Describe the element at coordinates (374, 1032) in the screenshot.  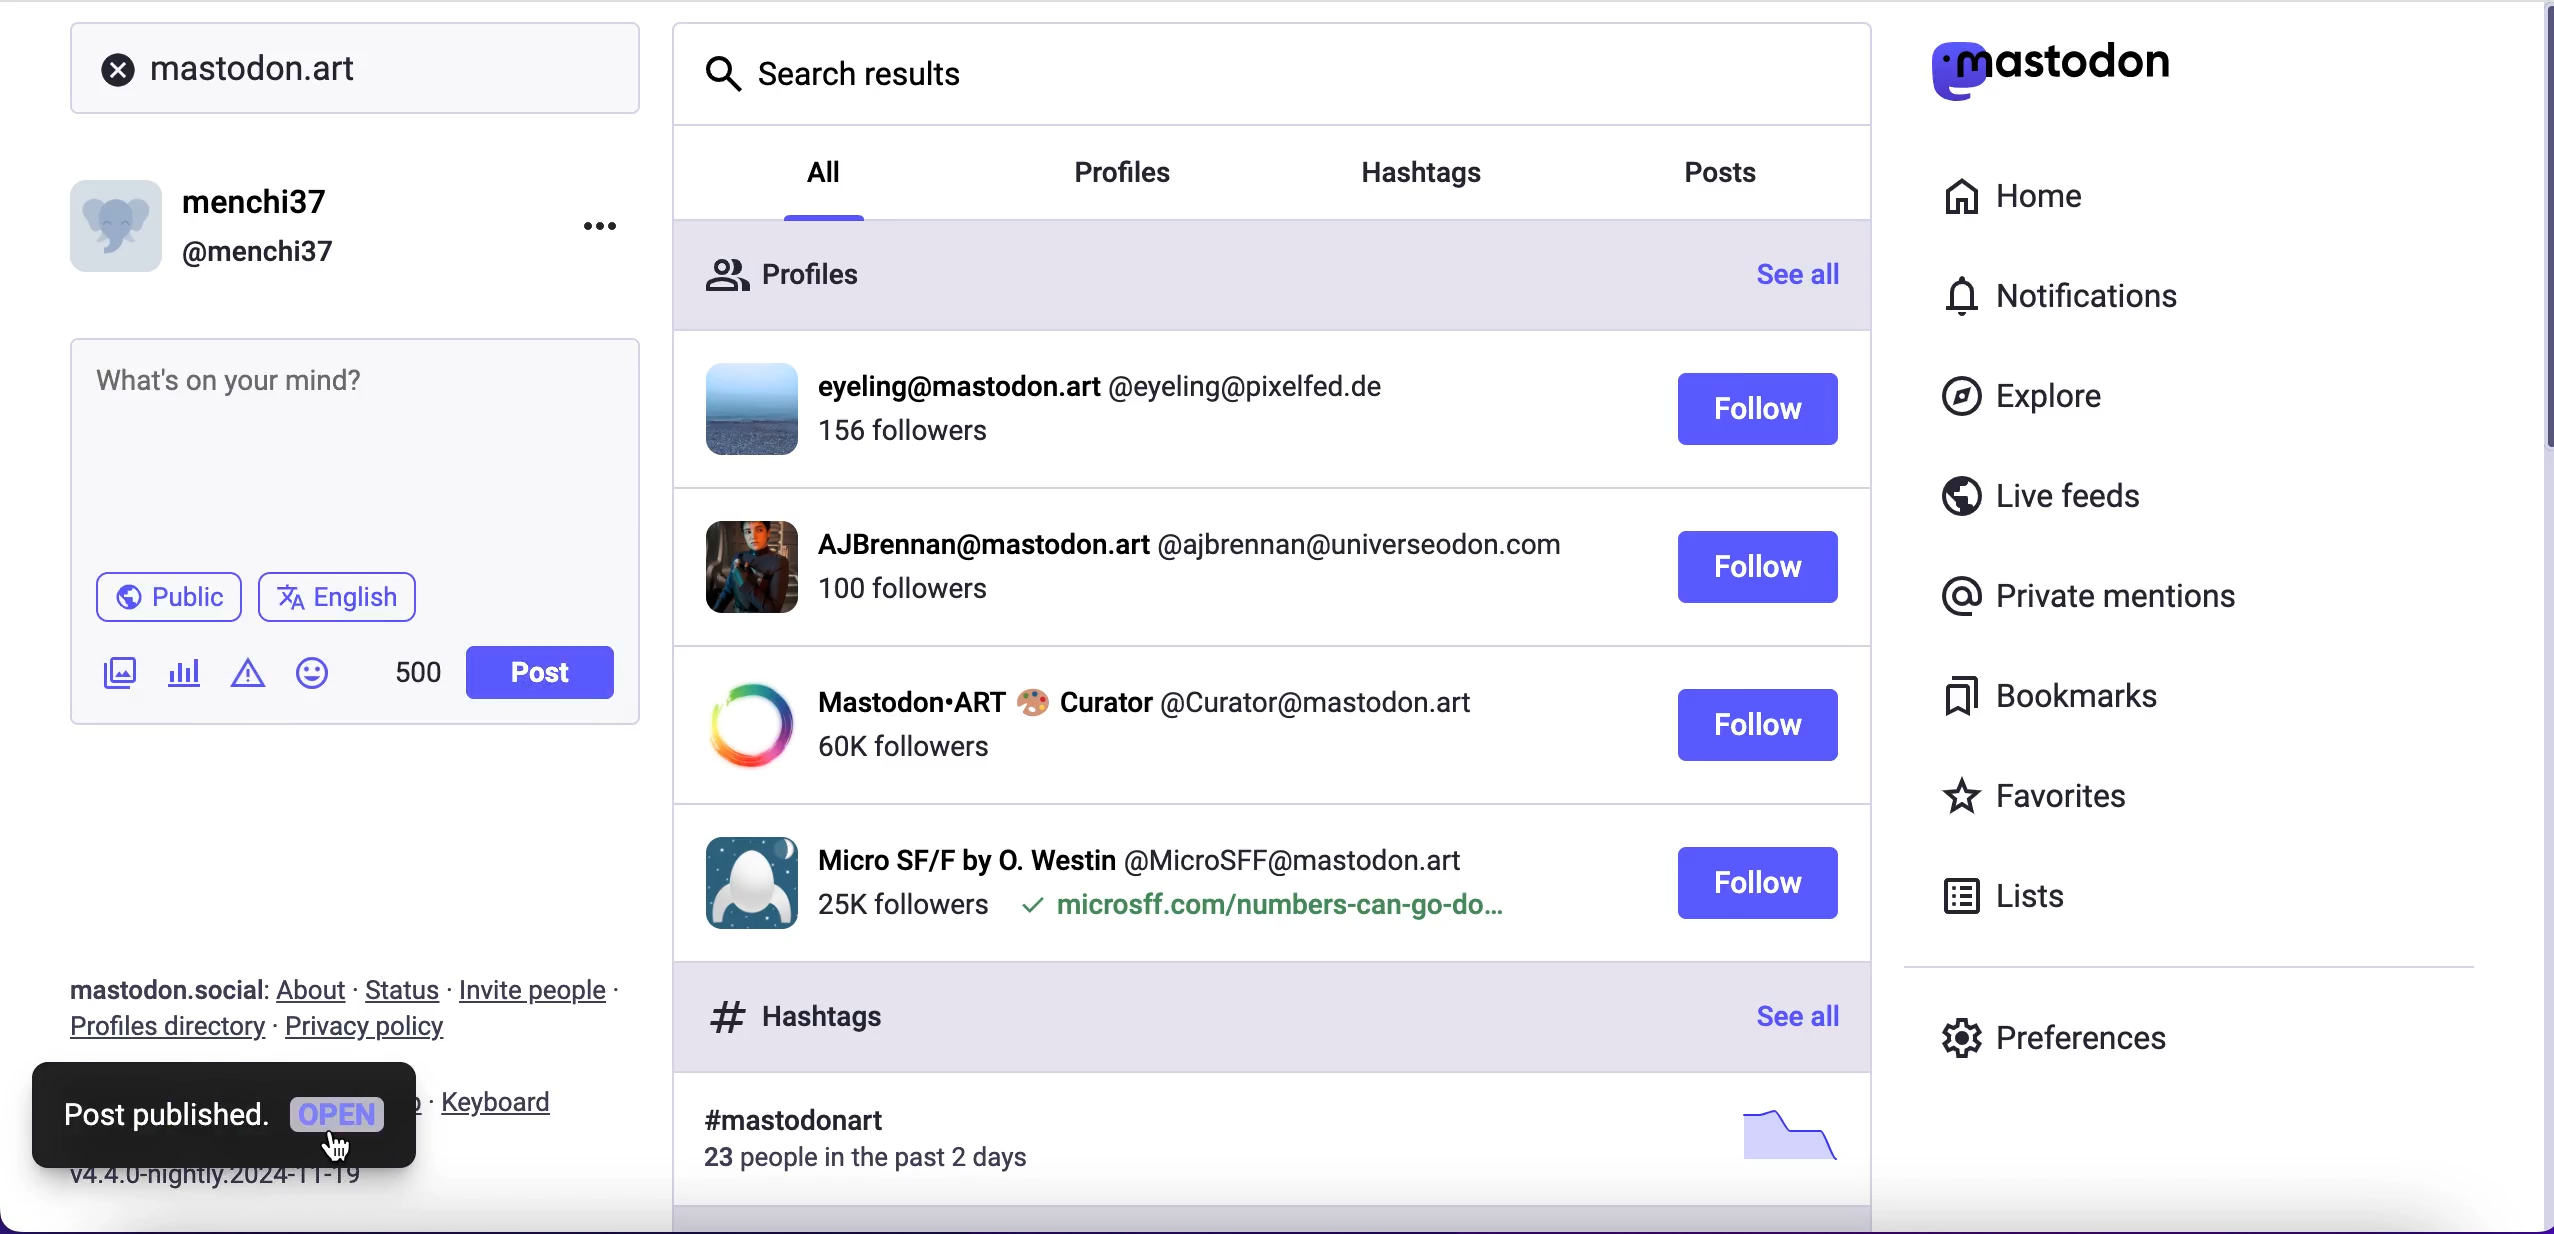
I see `privacy policy` at that location.